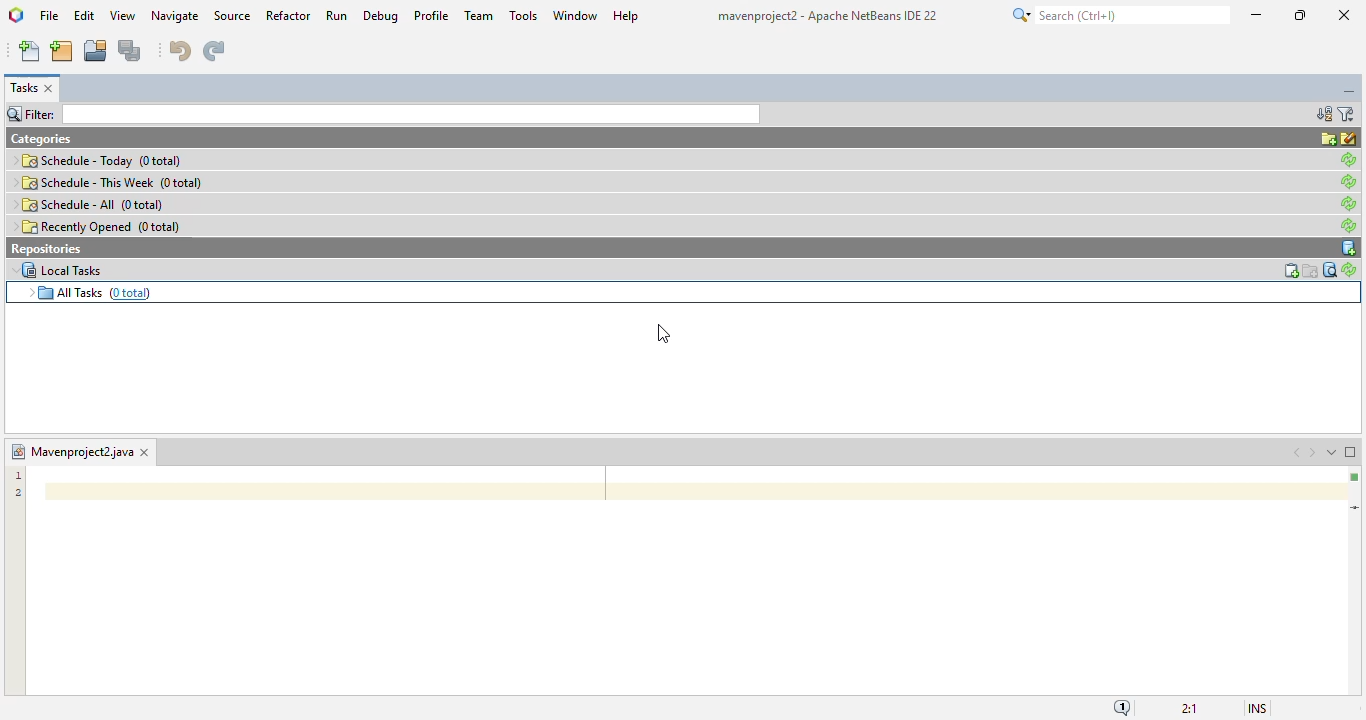 Image resolution: width=1366 pixels, height=720 pixels. Describe the element at coordinates (56, 269) in the screenshot. I see `local tasks` at that location.